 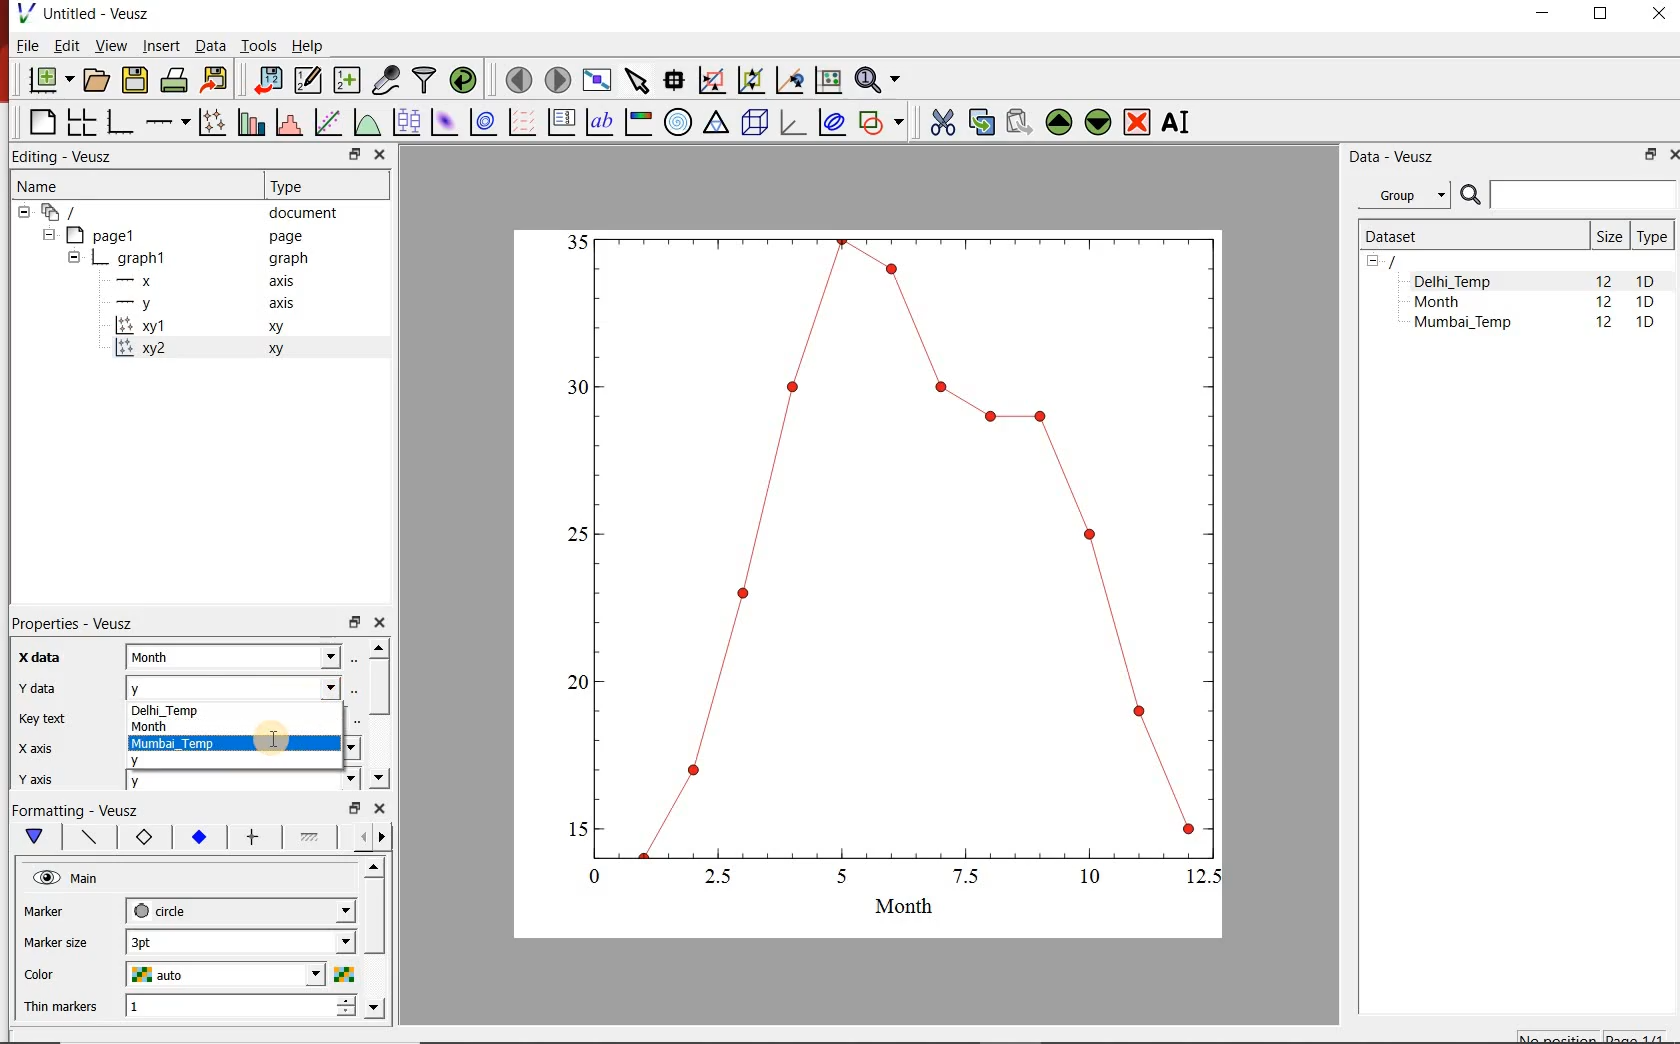 What do you see at coordinates (35, 687) in the screenshot?
I see `Y data` at bounding box center [35, 687].